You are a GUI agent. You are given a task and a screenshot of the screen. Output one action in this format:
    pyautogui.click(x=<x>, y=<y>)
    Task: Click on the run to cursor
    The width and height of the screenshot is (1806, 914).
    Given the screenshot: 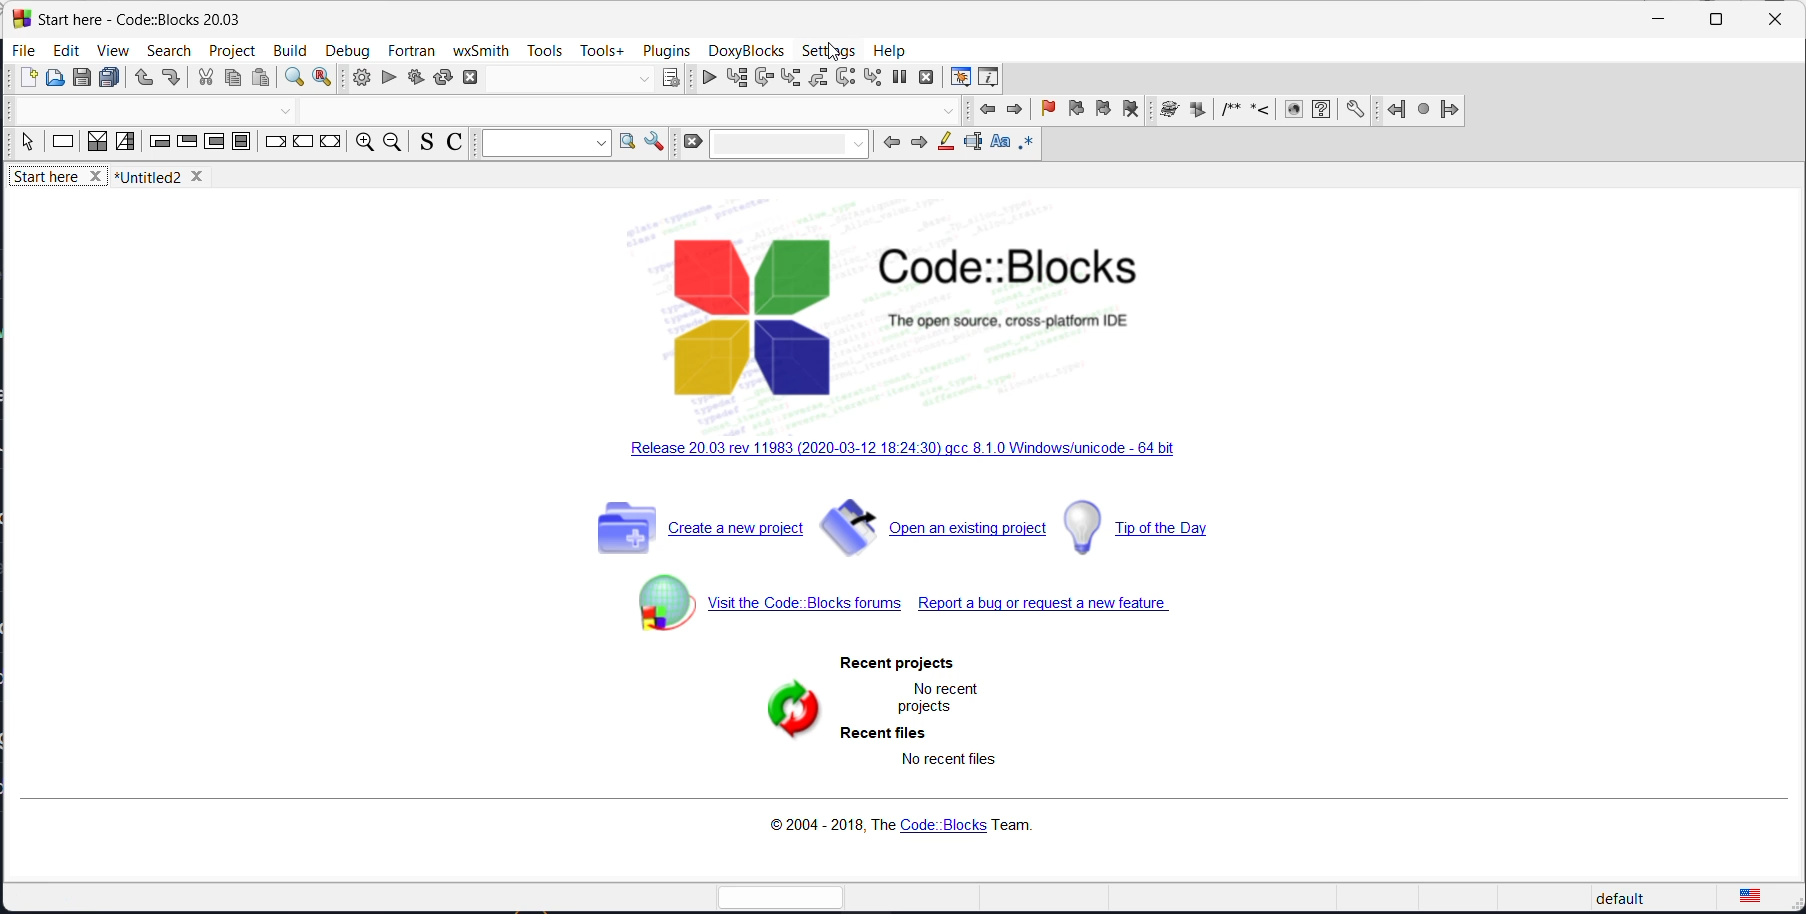 What is the action you would take?
    pyautogui.click(x=734, y=78)
    